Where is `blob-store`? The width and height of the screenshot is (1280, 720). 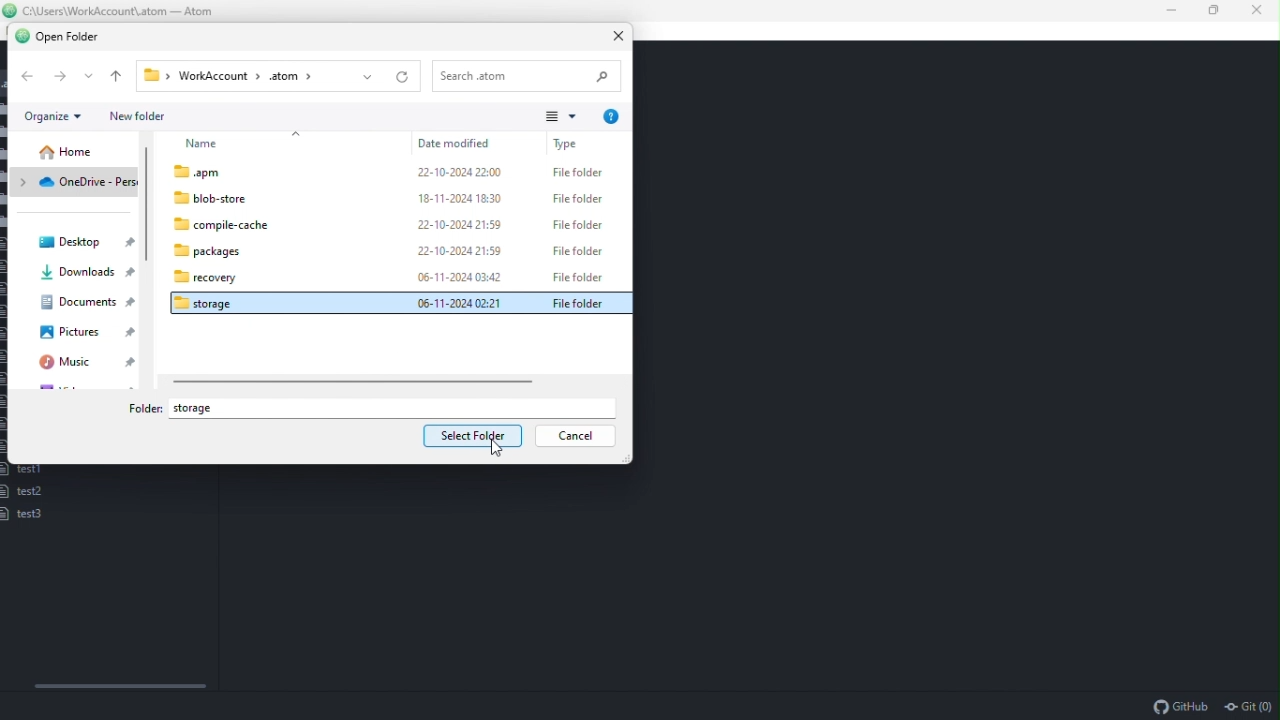
blob-store is located at coordinates (395, 199).